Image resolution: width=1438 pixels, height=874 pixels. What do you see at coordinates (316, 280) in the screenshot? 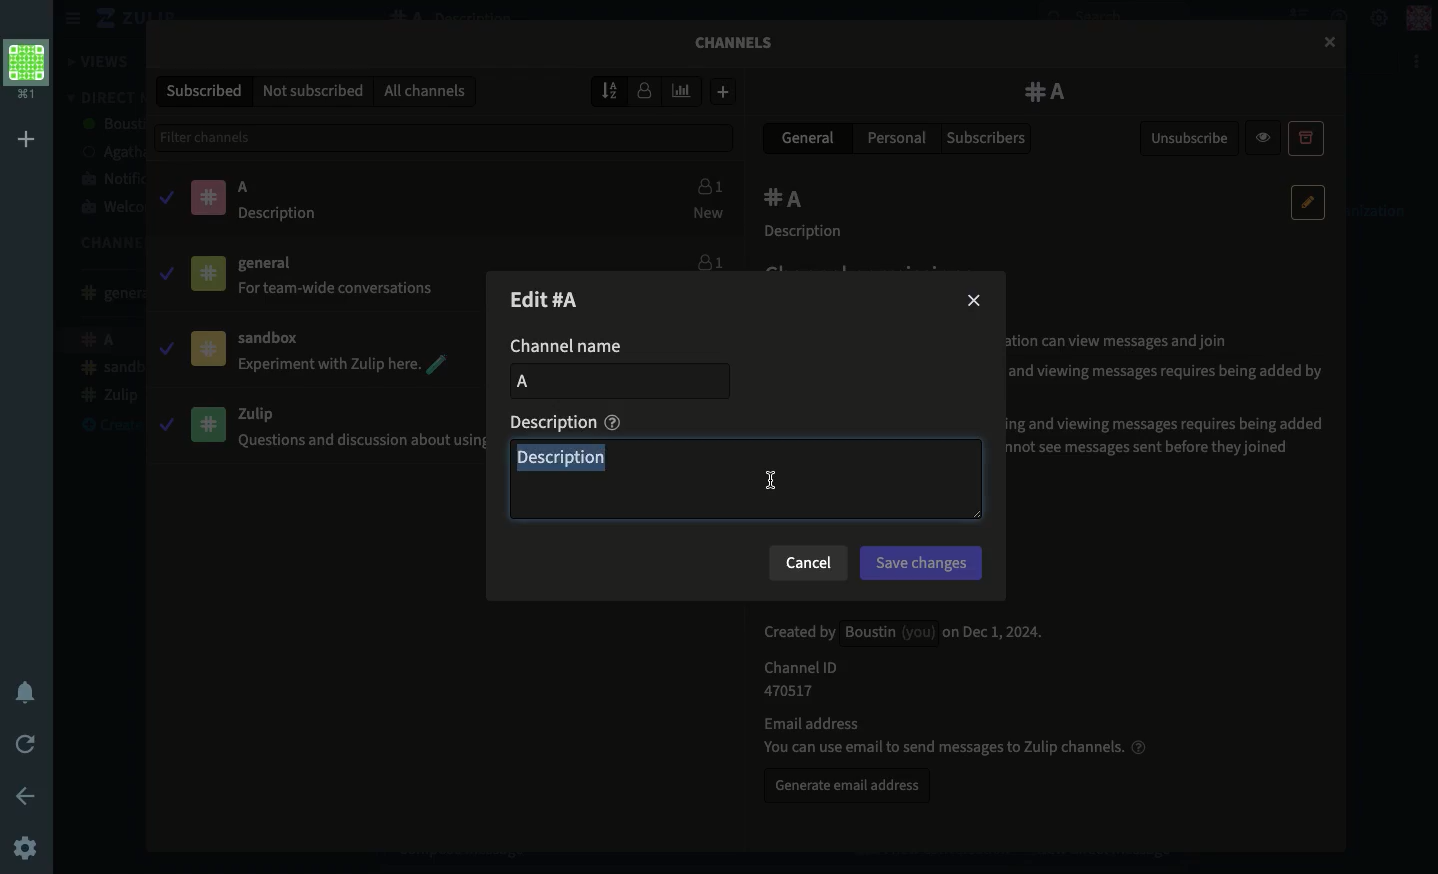
I see `General` at bounding box center [316, 280].